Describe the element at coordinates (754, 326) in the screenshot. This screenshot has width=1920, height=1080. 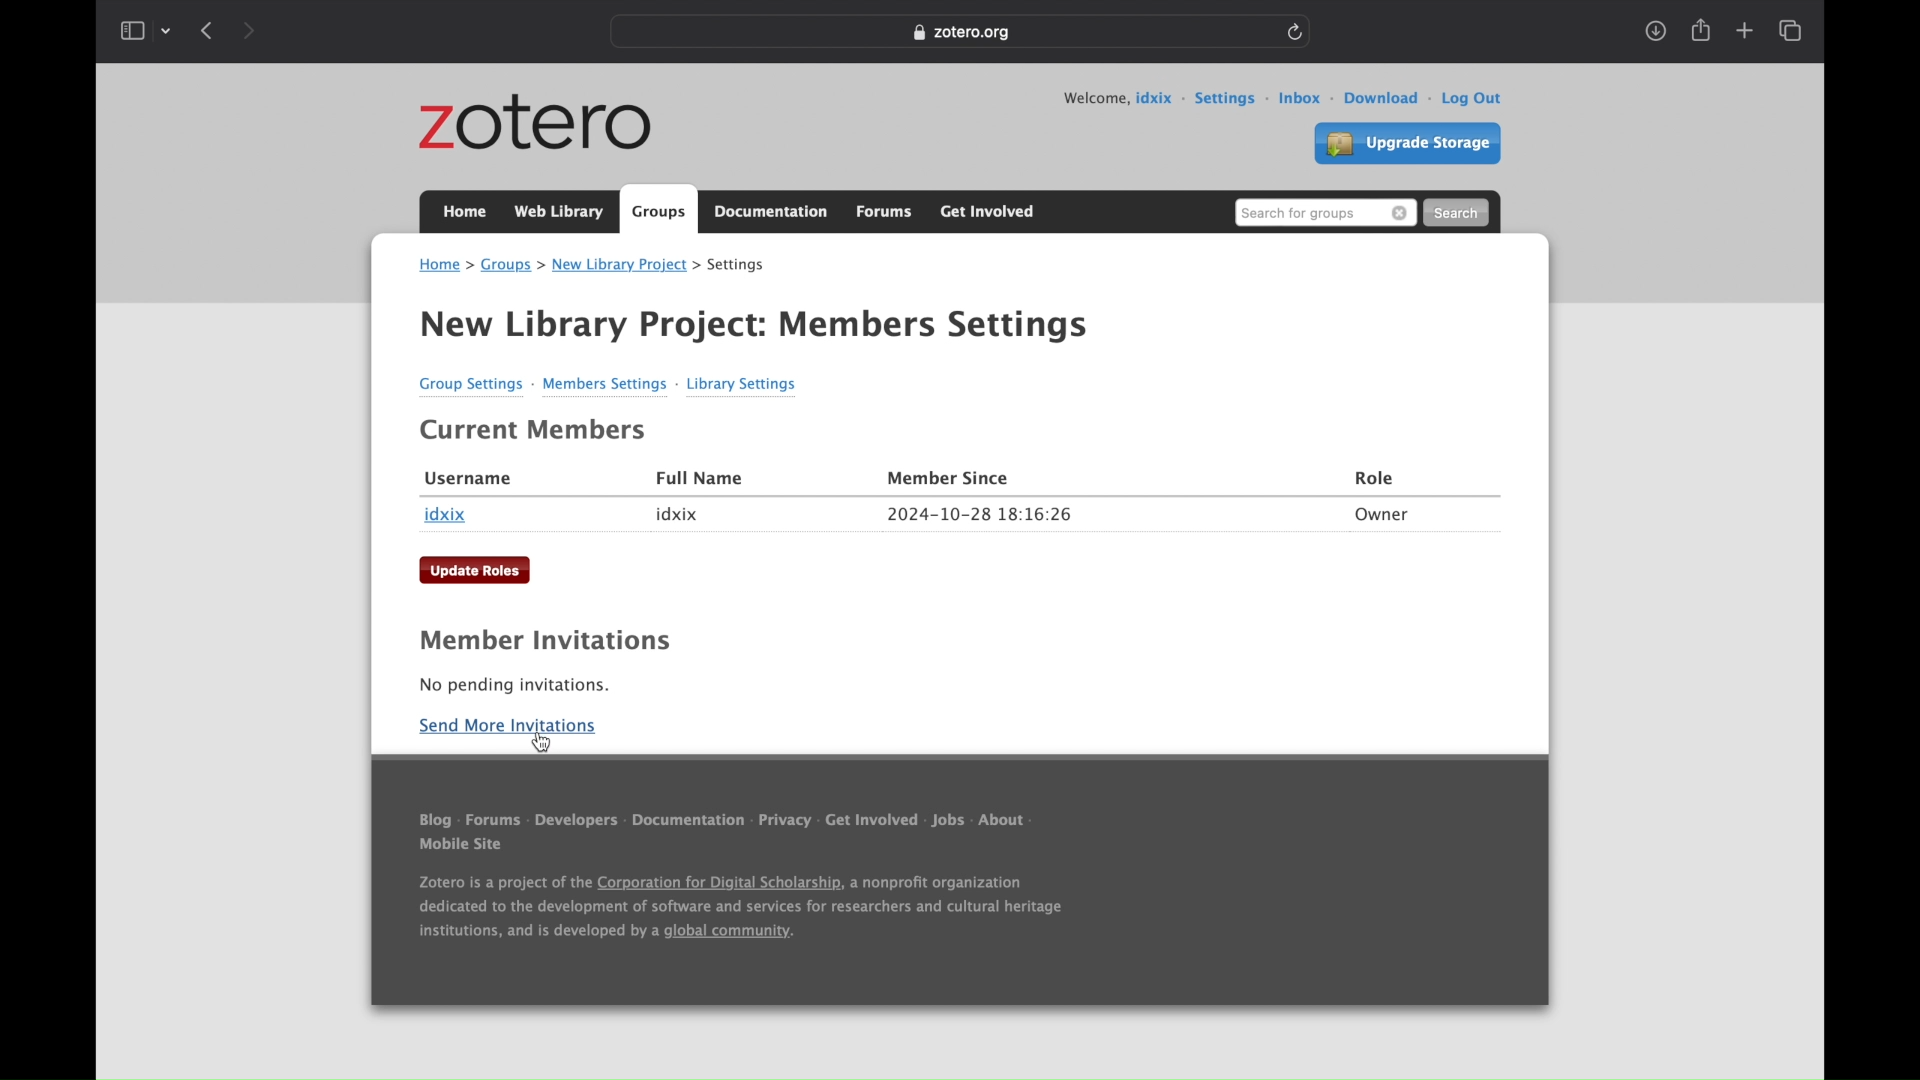
I see `new library project settings` at that location.